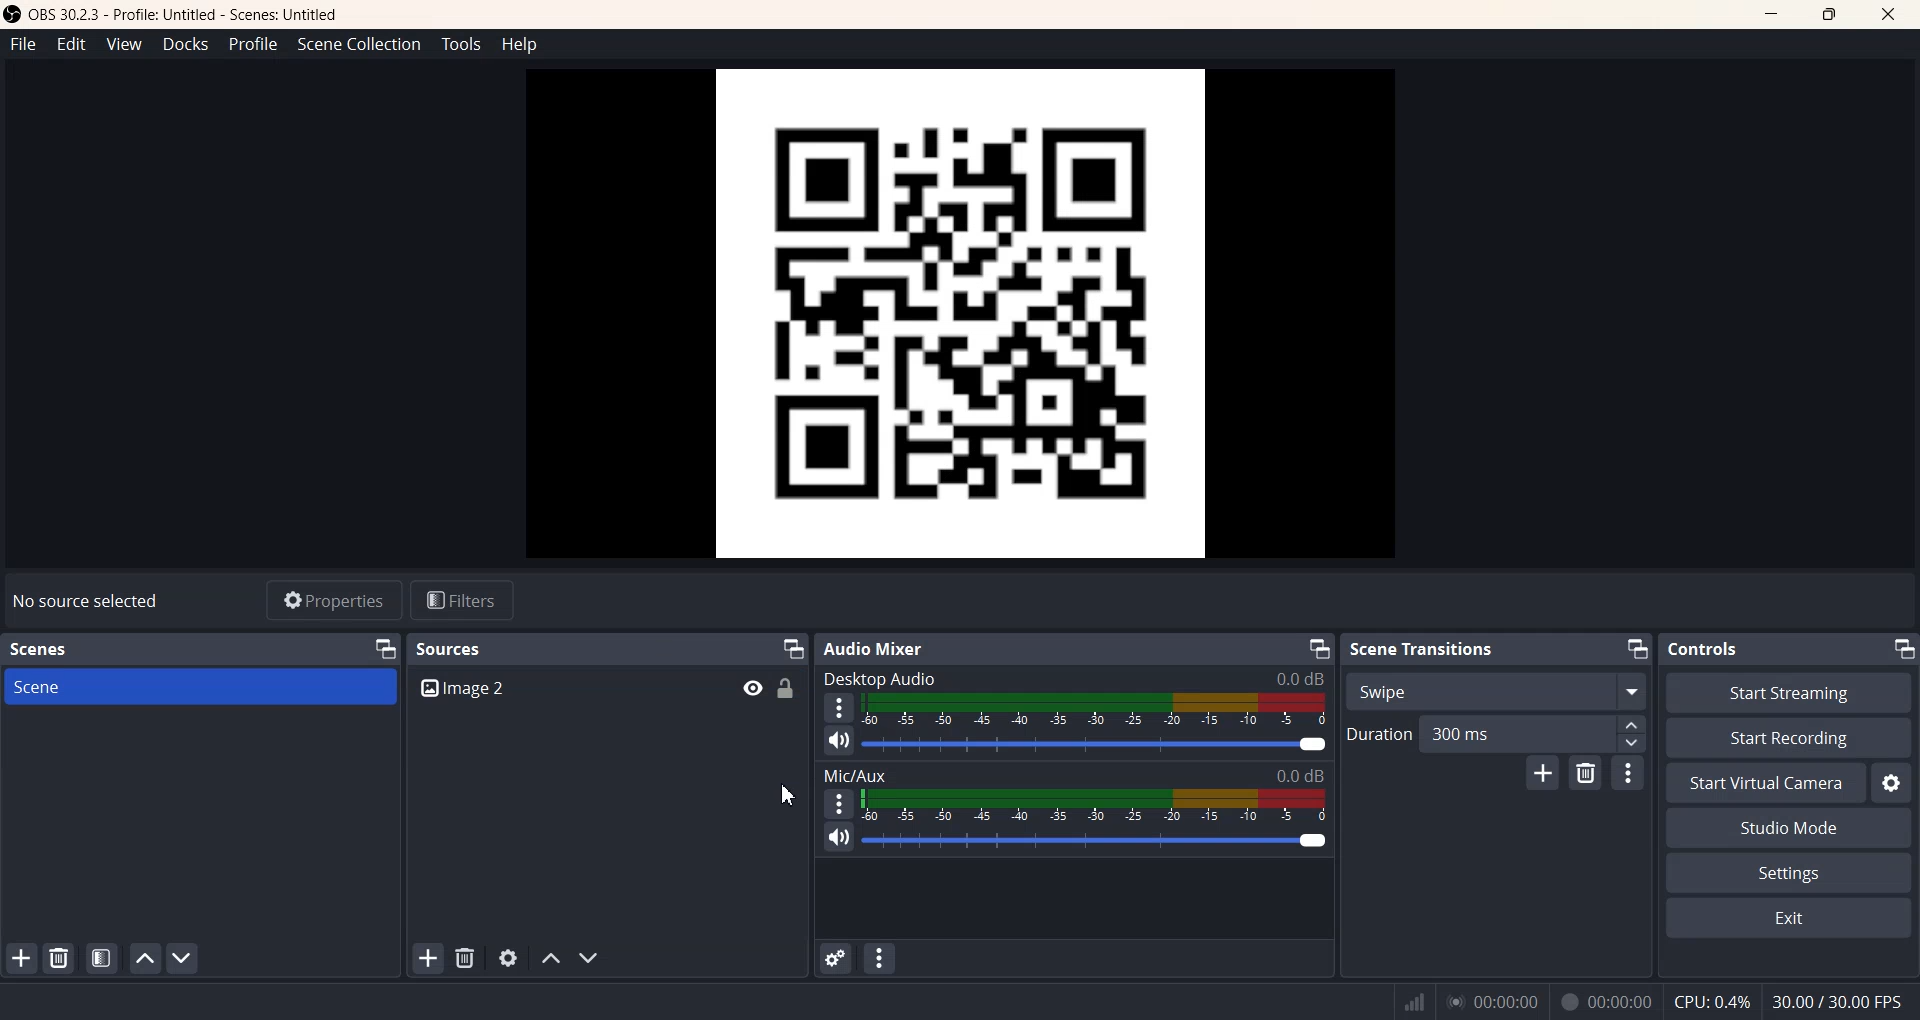 The image size is (1920, 1020). I want to click on Help, so click(520, 45).